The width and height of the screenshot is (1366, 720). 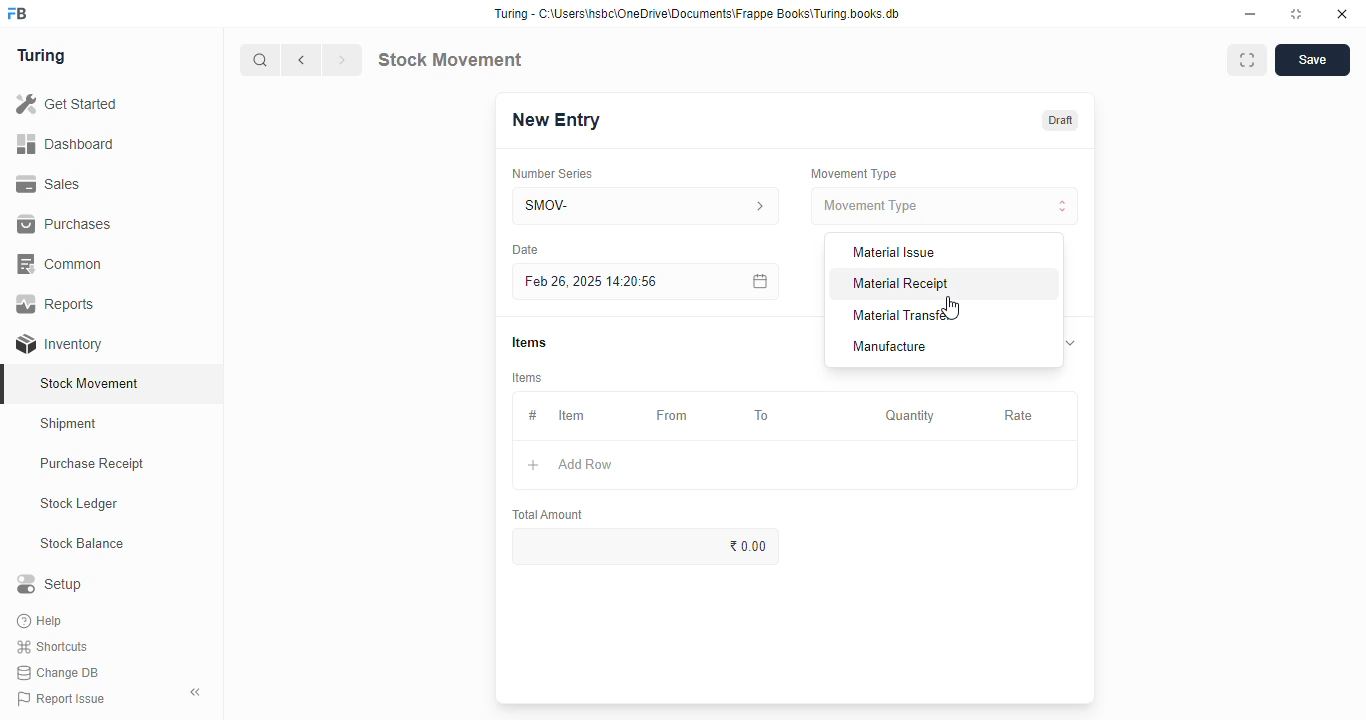 I want to click on purchase receipt, so click(x=92, y=463).